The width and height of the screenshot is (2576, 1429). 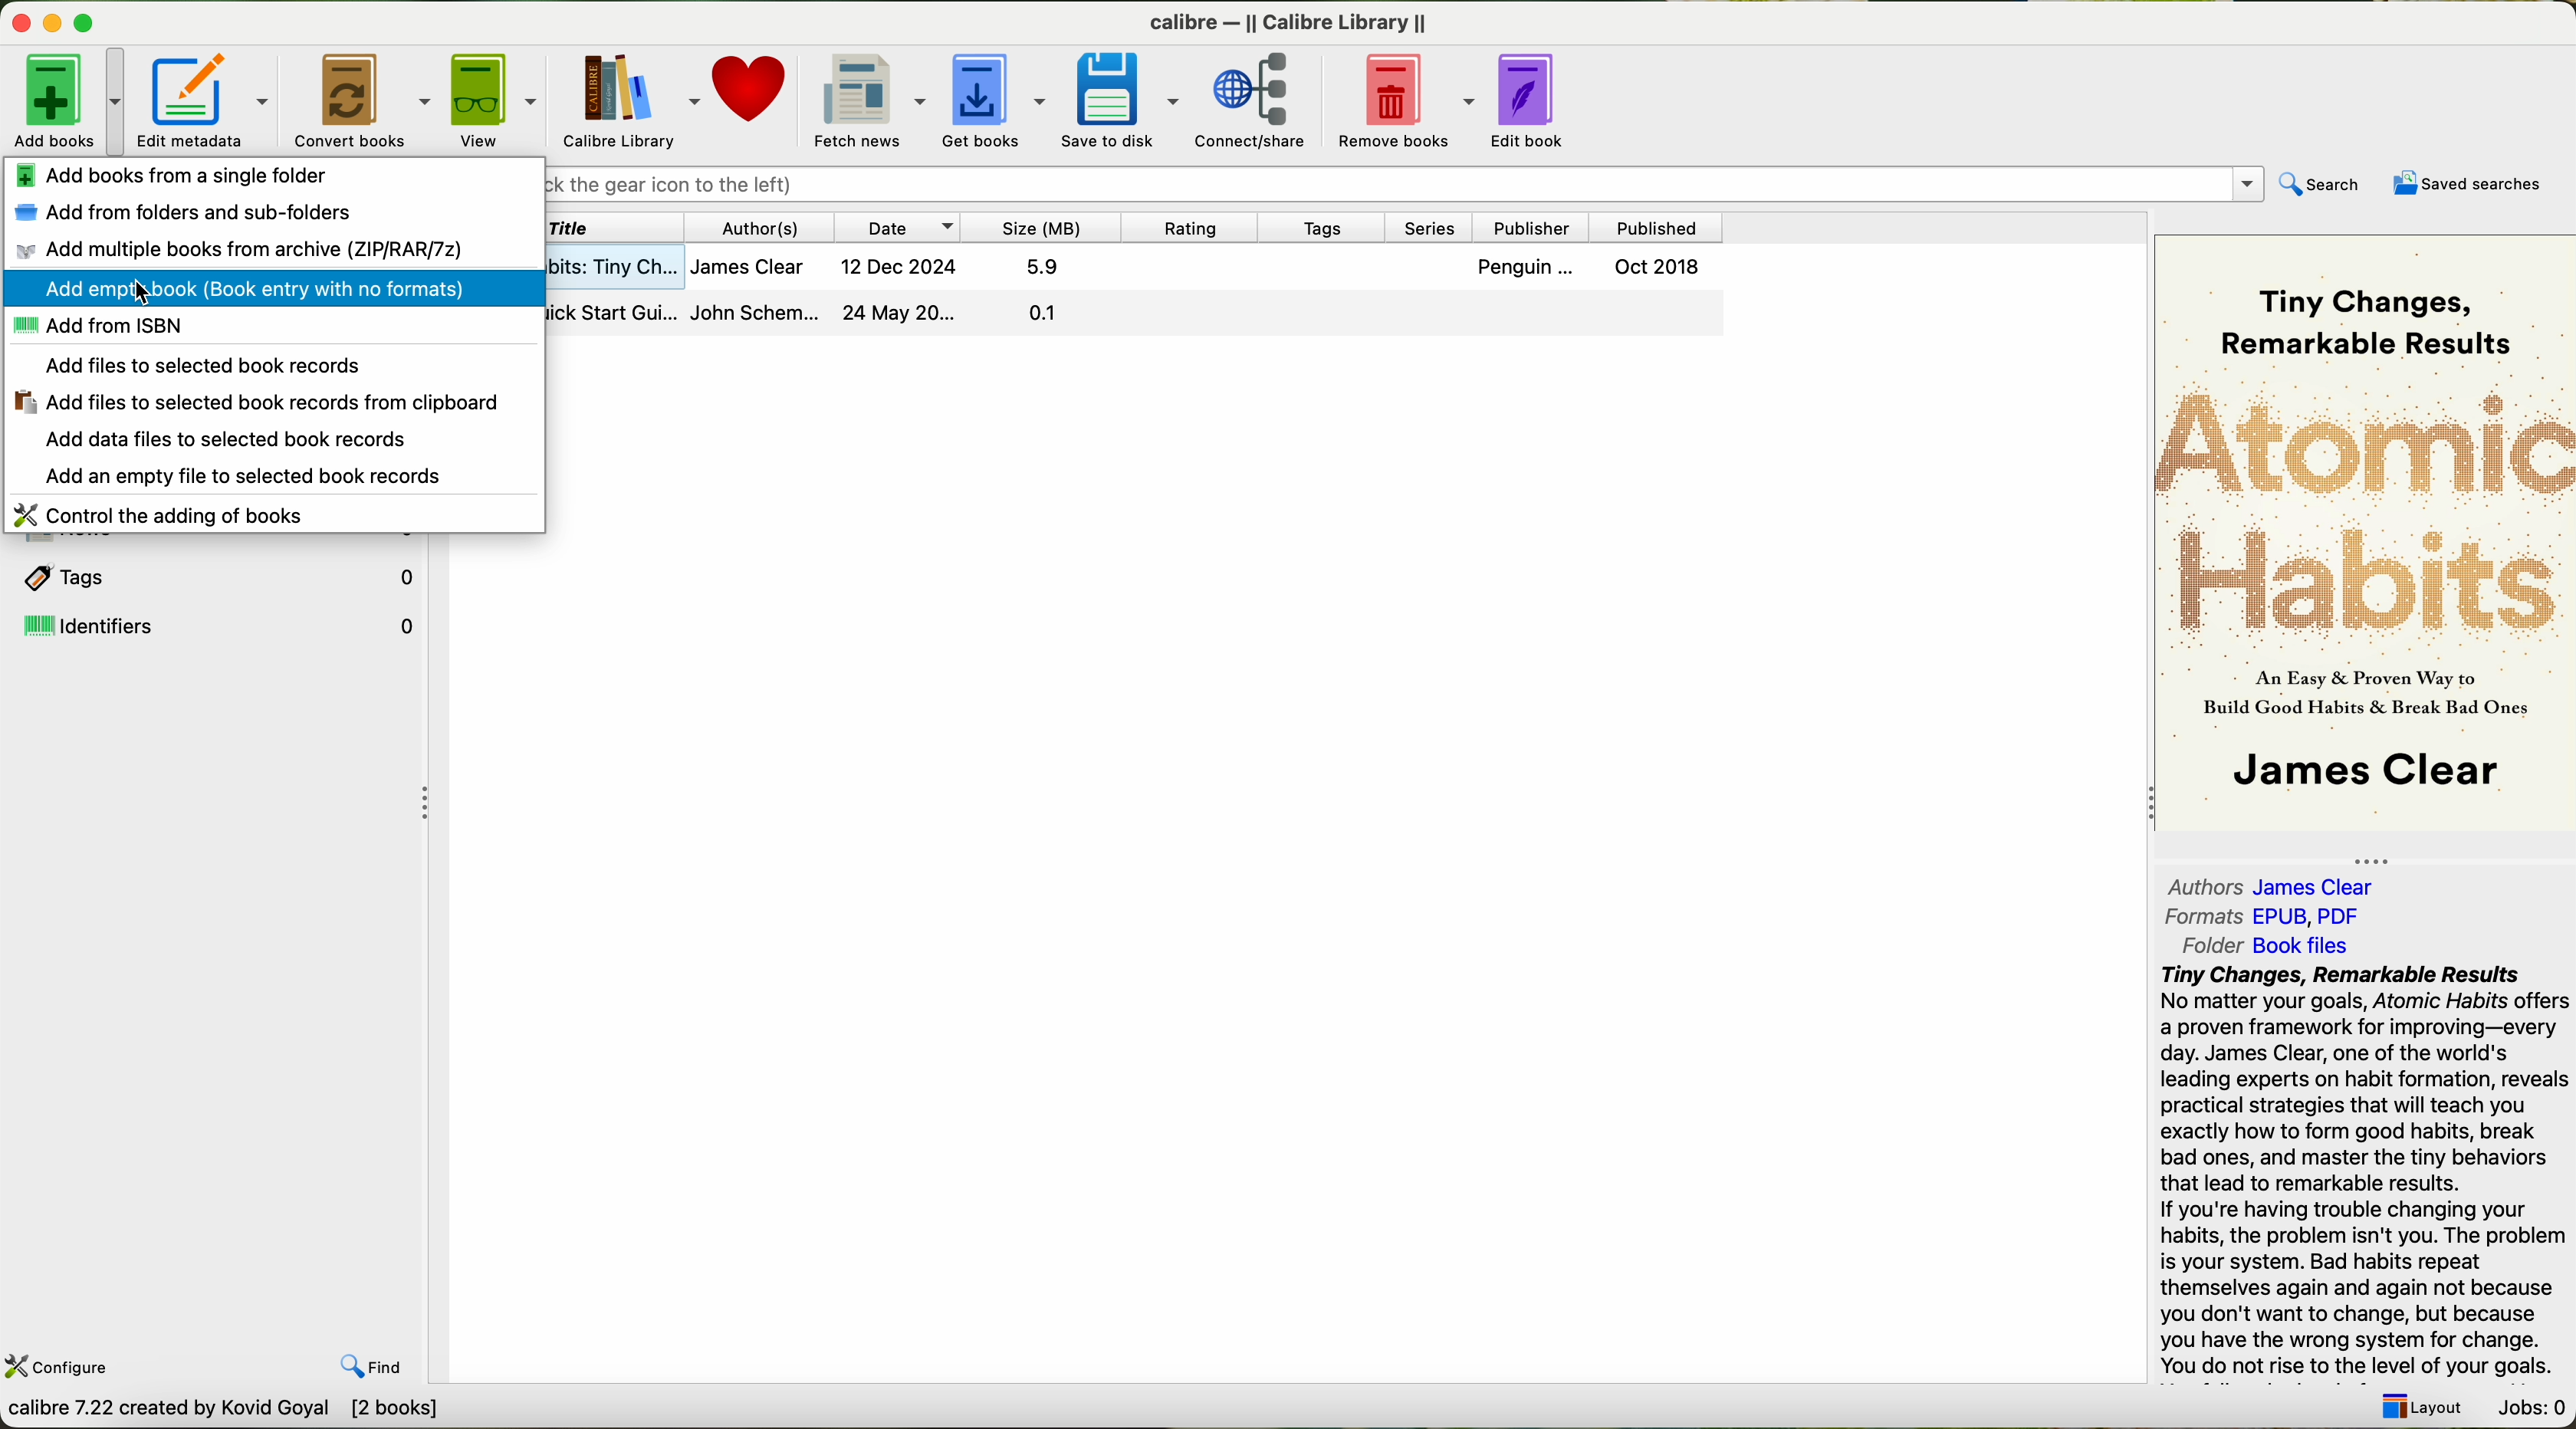 What do you see at coordinates (16, 16) in the screenshot?
I see `close program` at bounding box center [16, 16].